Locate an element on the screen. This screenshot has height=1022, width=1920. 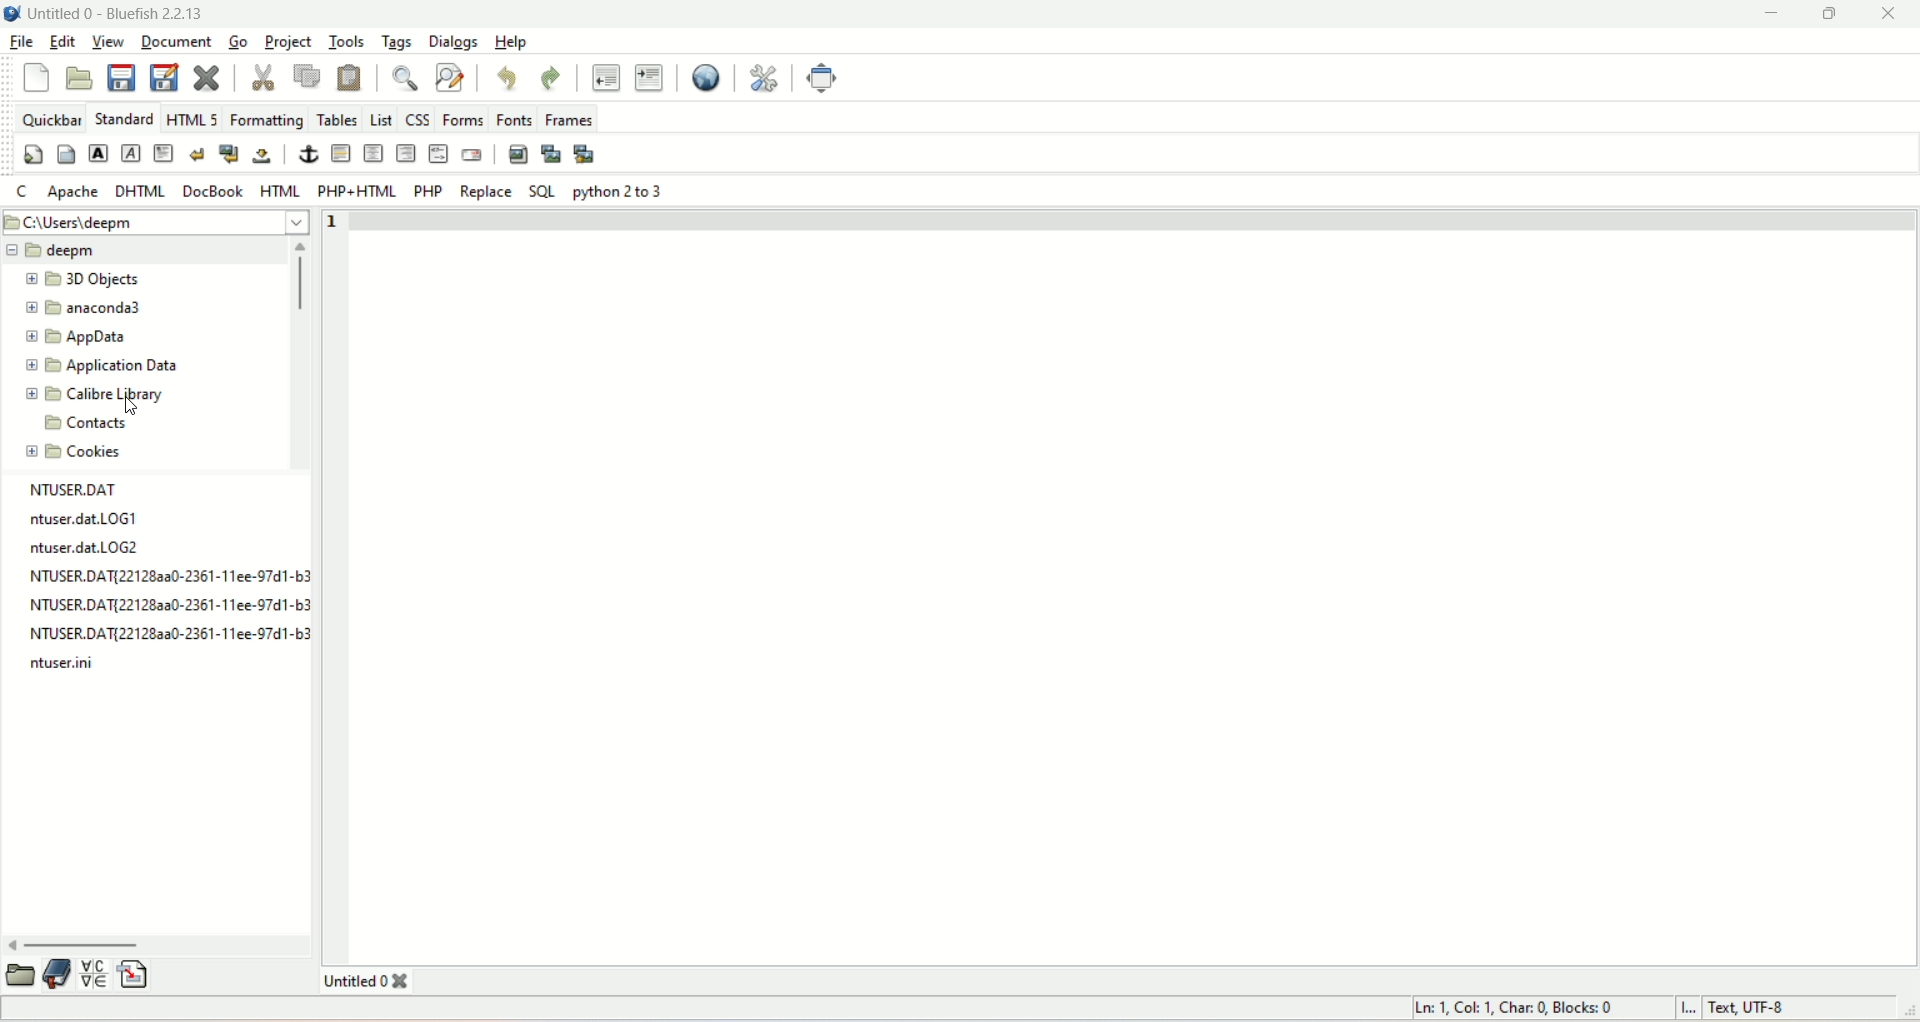
cursor is located at coordinates (127, 404).